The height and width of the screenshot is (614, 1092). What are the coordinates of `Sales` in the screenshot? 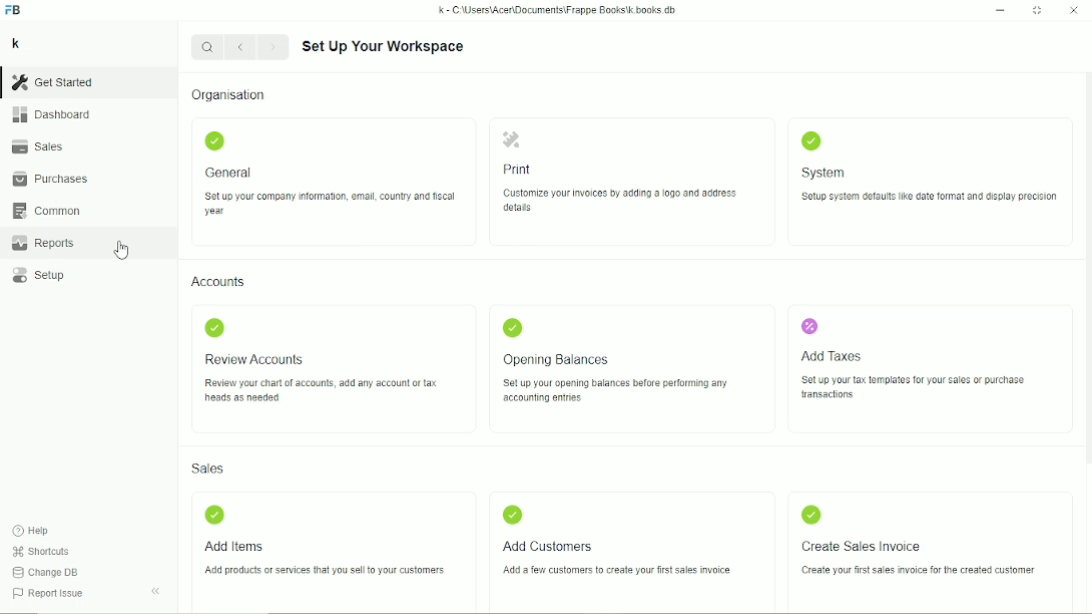 It's located at (208, 468).